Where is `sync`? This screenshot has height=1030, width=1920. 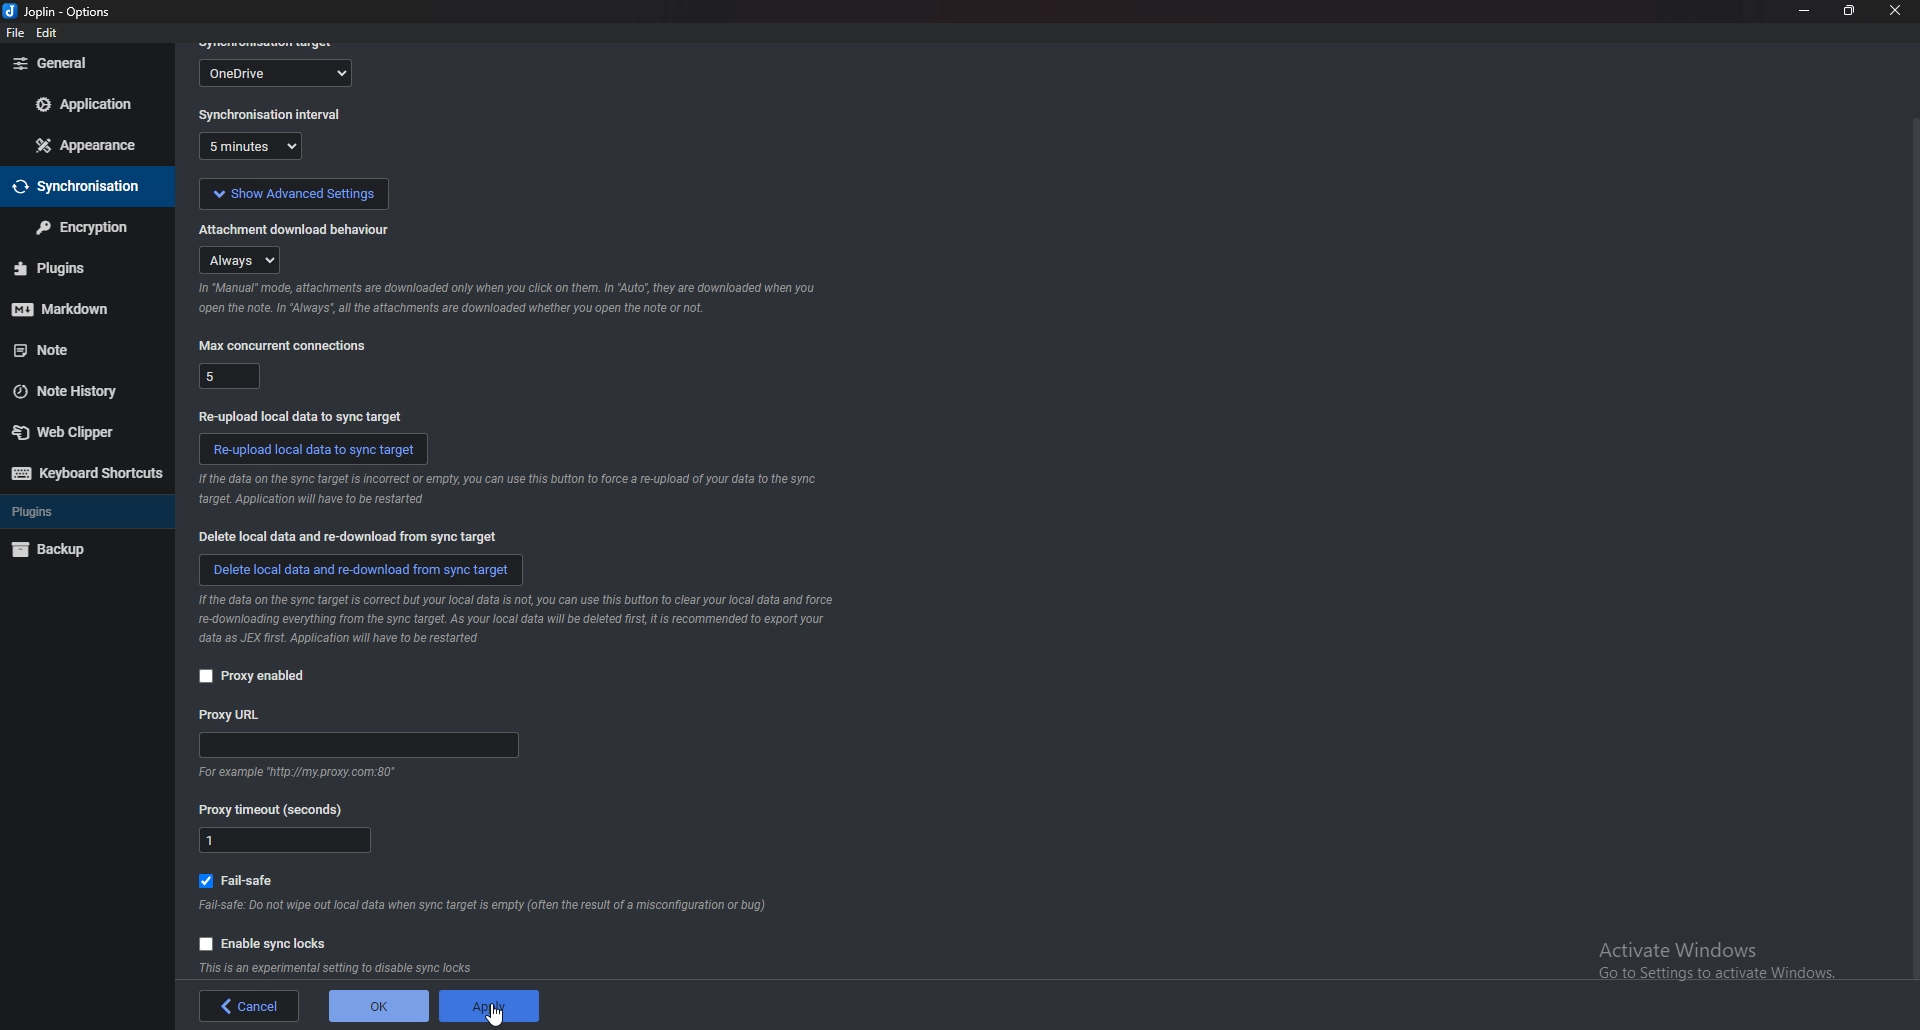
sync is located at coordinates (81, 188).